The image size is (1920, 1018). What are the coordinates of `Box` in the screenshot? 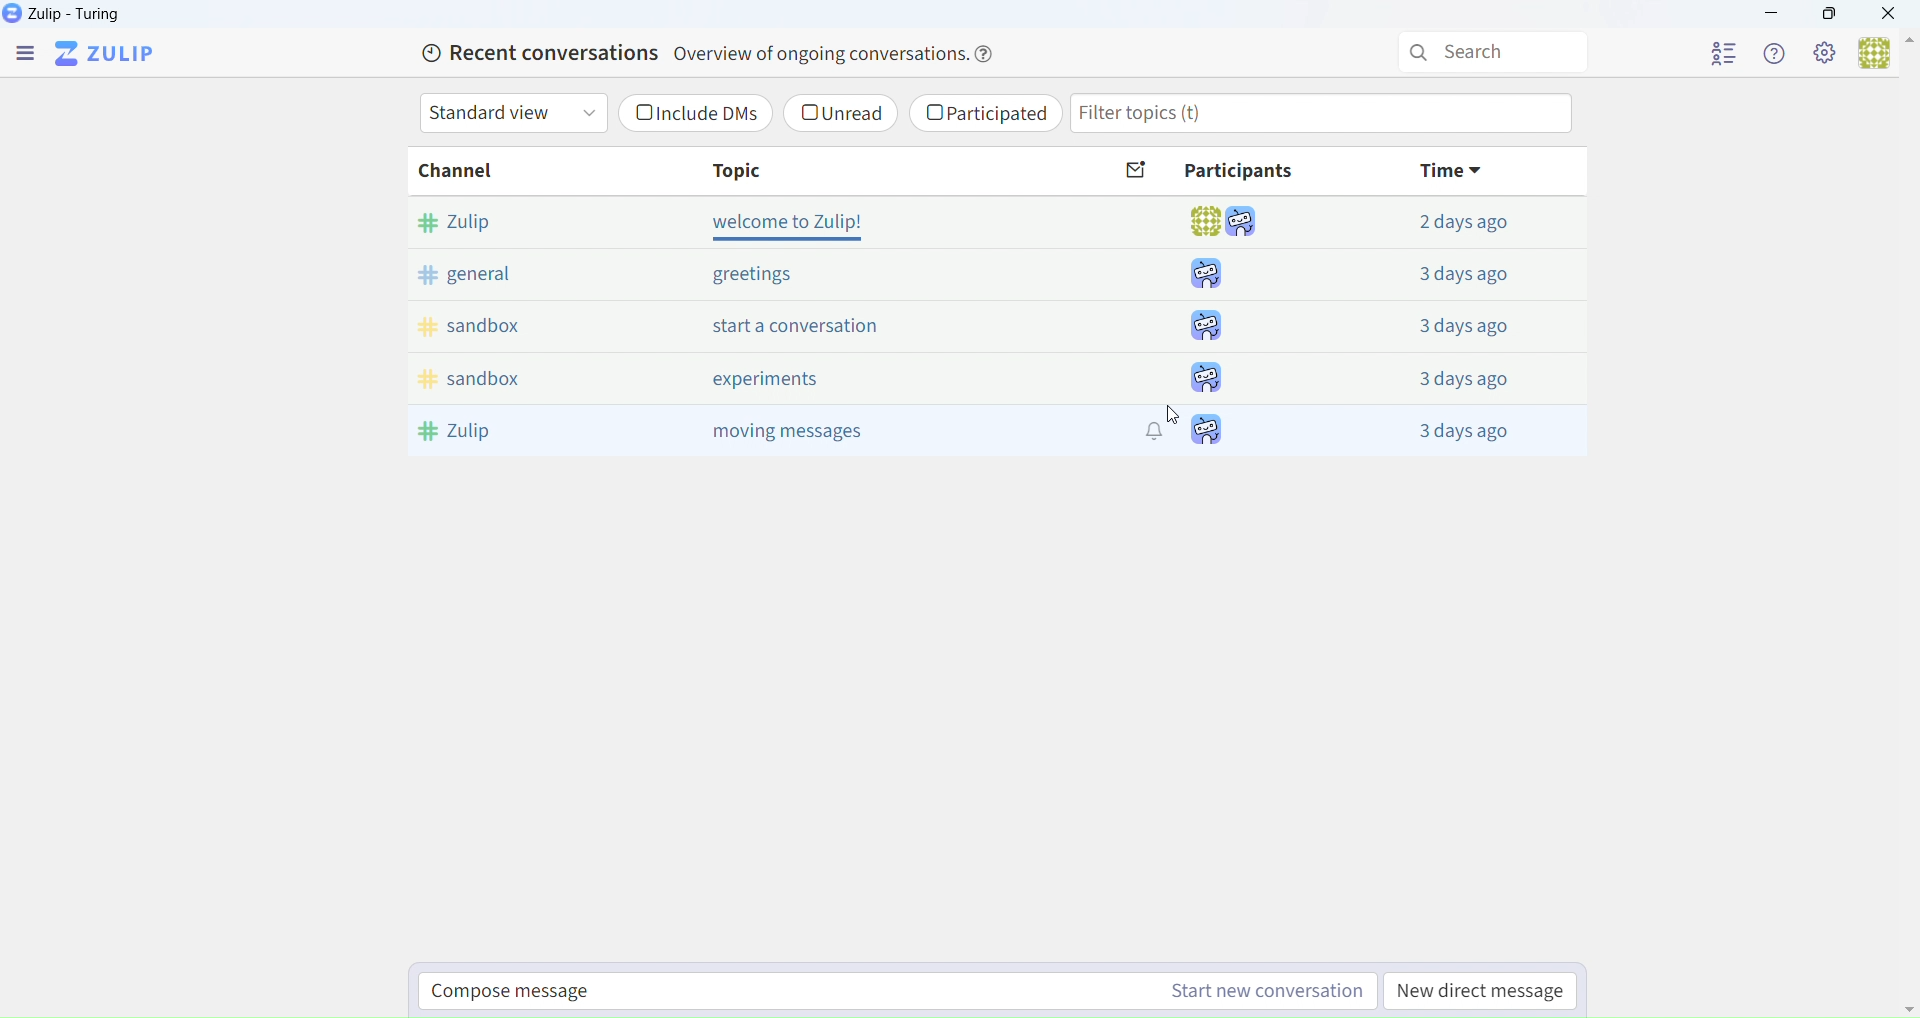 It's located at (1836, 15).